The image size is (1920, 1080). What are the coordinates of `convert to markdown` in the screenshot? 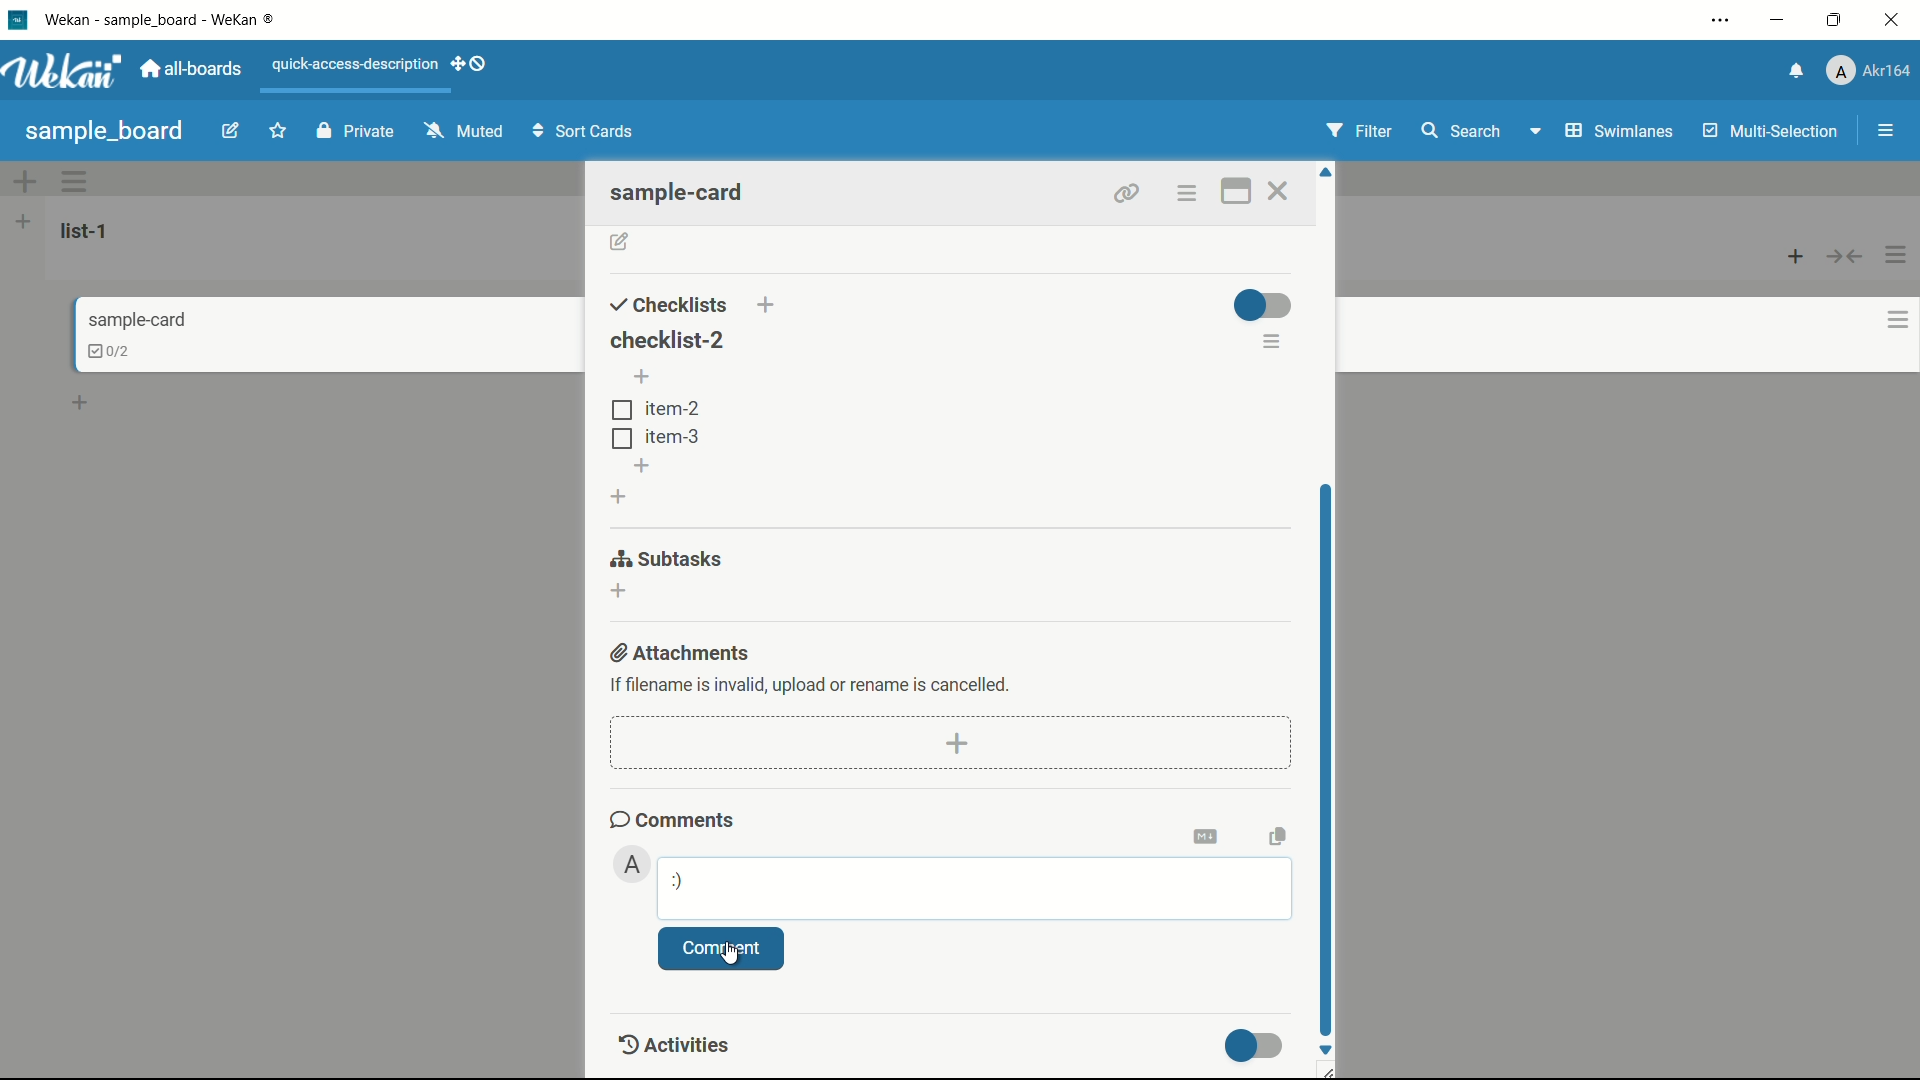 It's located at (1209, 834).